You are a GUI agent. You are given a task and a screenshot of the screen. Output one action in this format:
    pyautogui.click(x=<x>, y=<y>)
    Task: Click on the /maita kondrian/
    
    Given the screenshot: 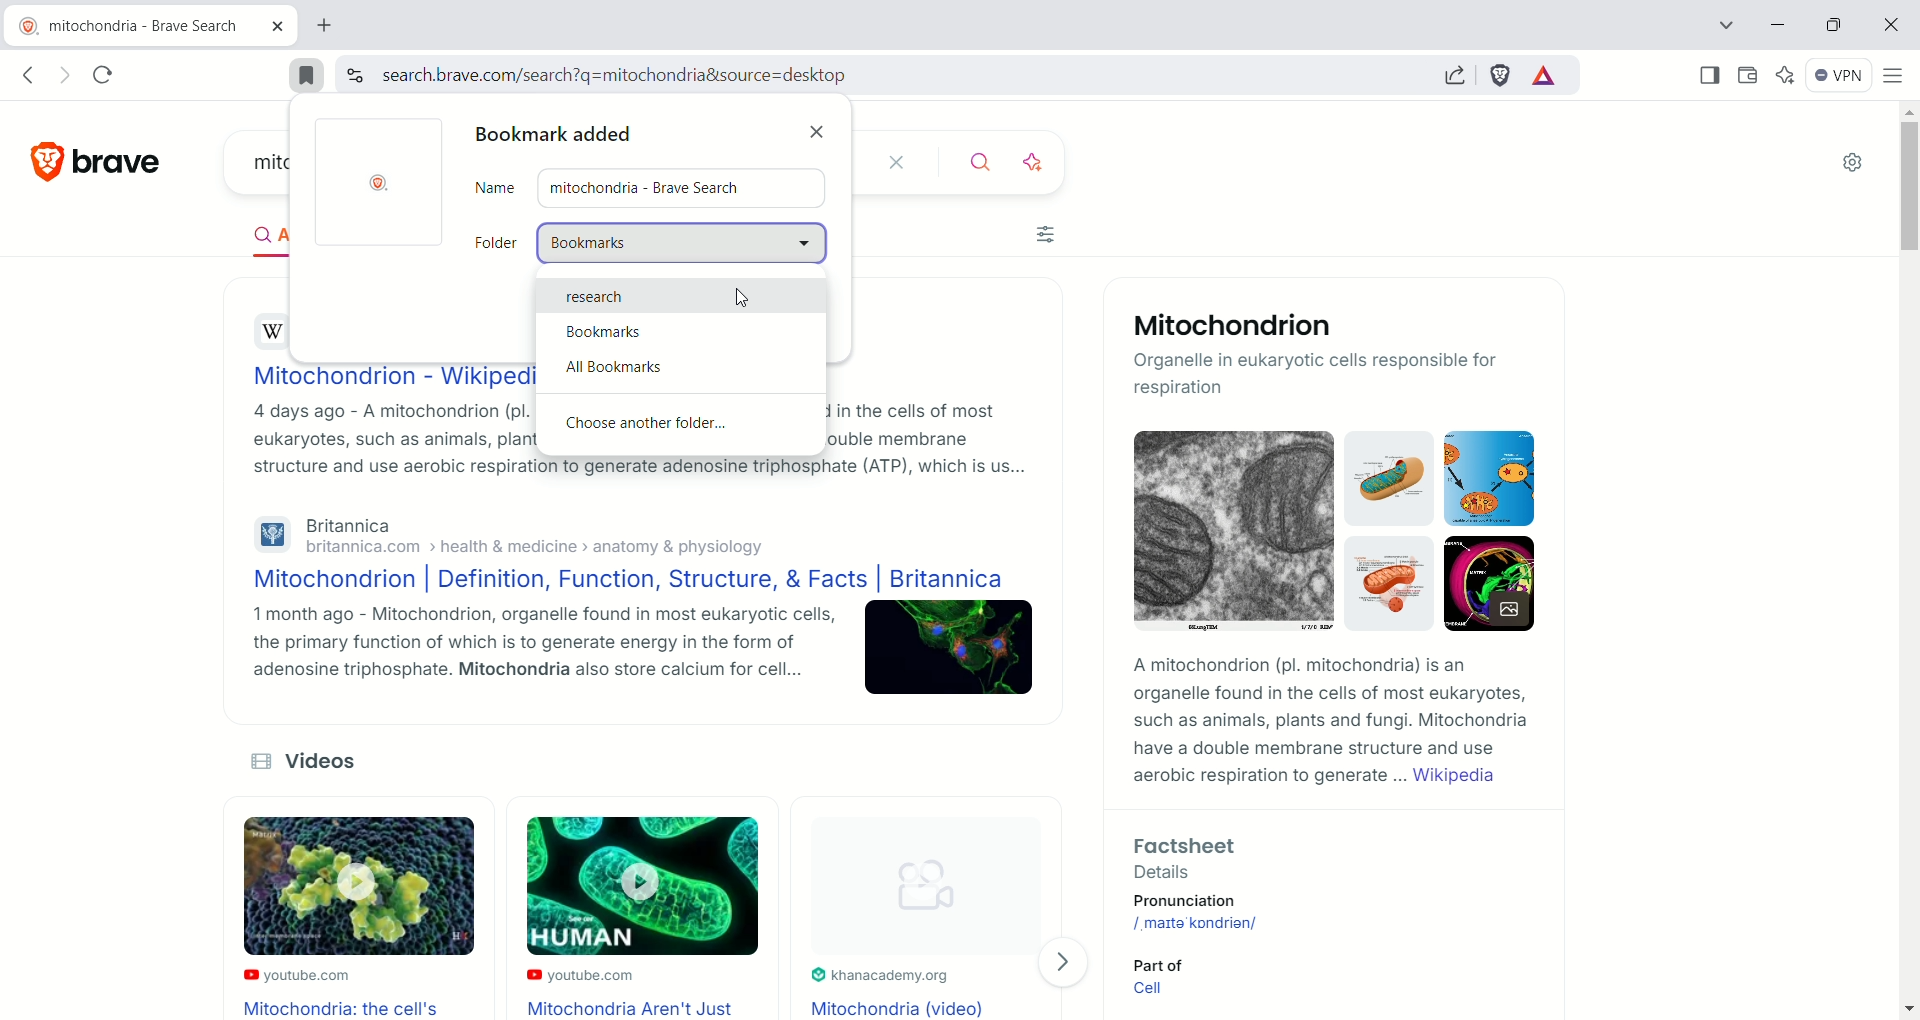 What is the action you would take?
    pyautogui.click(x=1199, y=922)
    